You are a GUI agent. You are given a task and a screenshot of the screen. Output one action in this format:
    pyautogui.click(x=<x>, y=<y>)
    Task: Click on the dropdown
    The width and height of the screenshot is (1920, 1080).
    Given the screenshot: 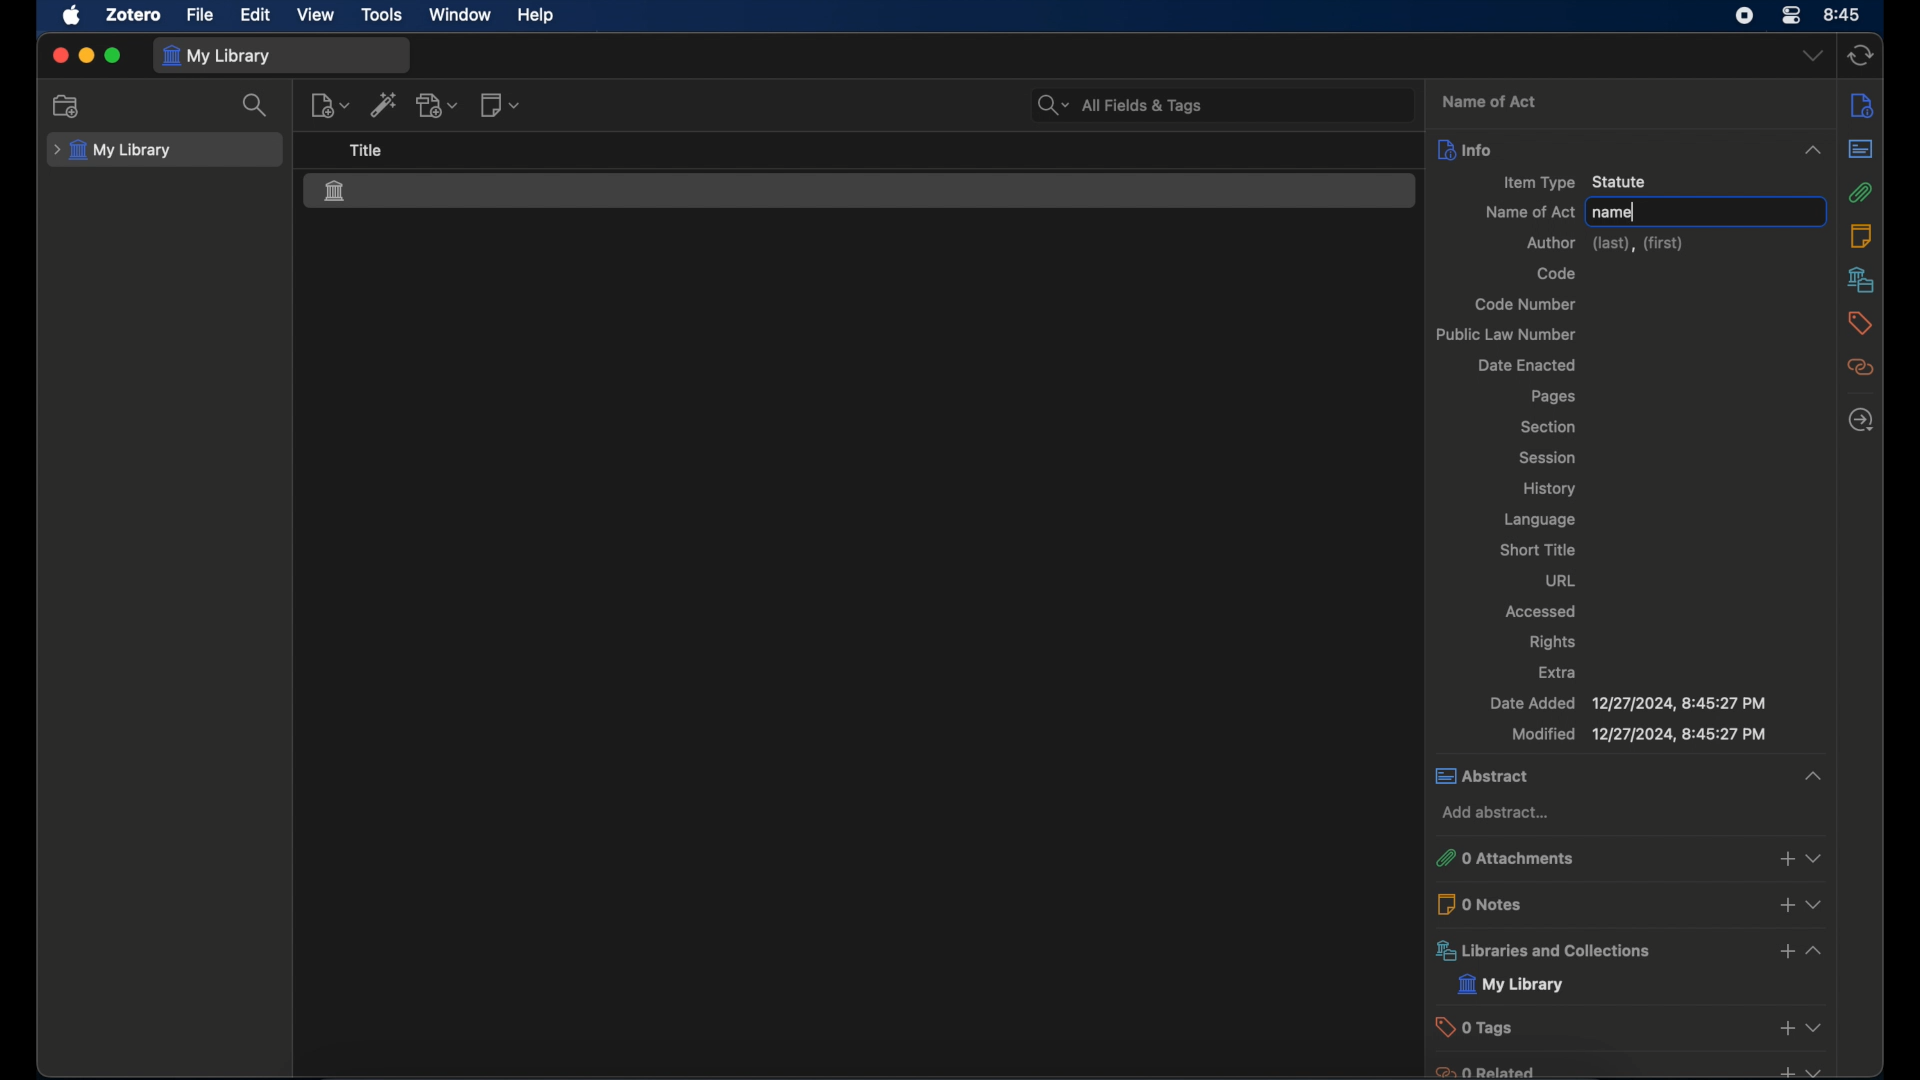 What is the action you would take?
    pyautogui.click(x=1814, y=904)
    